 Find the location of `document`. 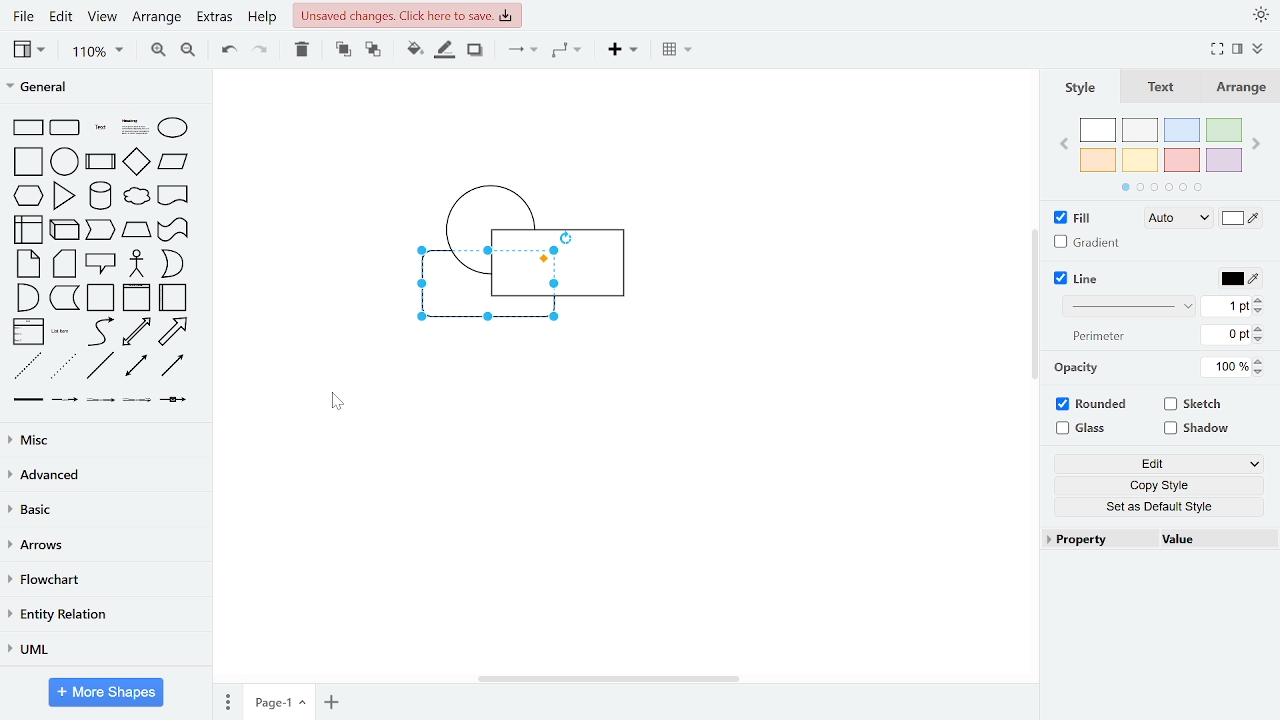

document is located at coordinates (174, 197).